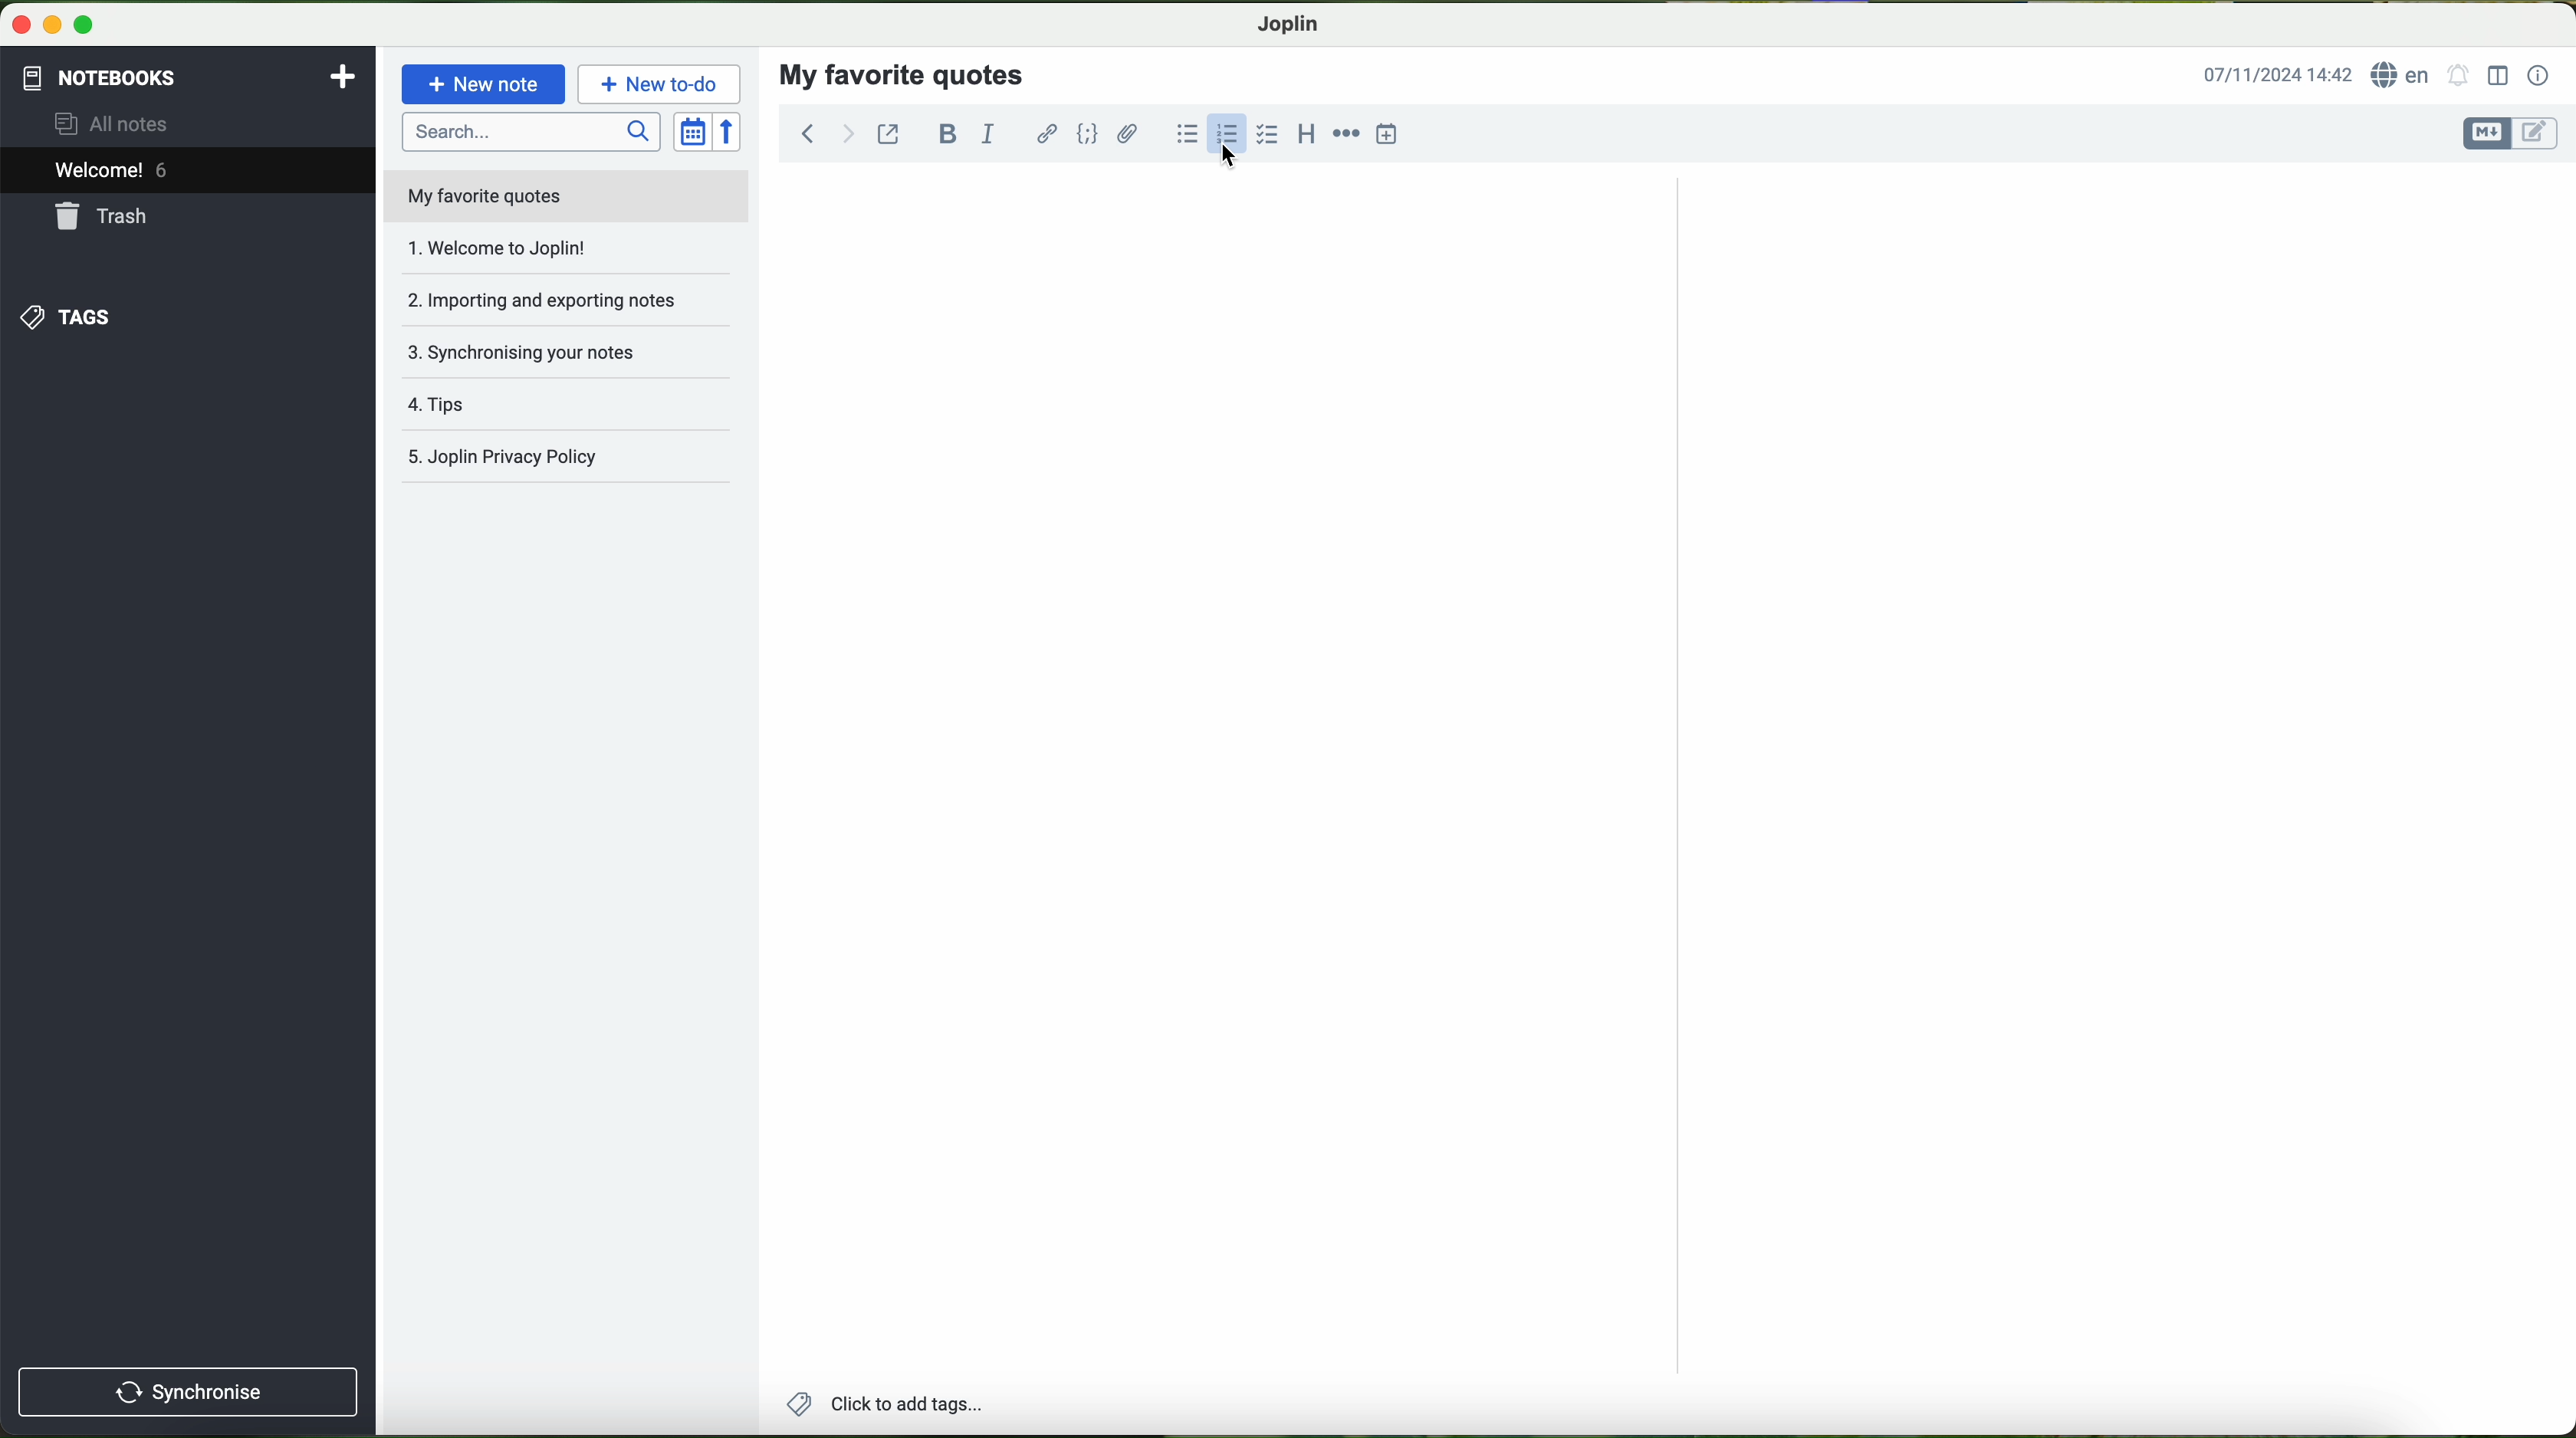 The image size is (2576, 1438). I want to click on new note button, so click(484, 84).